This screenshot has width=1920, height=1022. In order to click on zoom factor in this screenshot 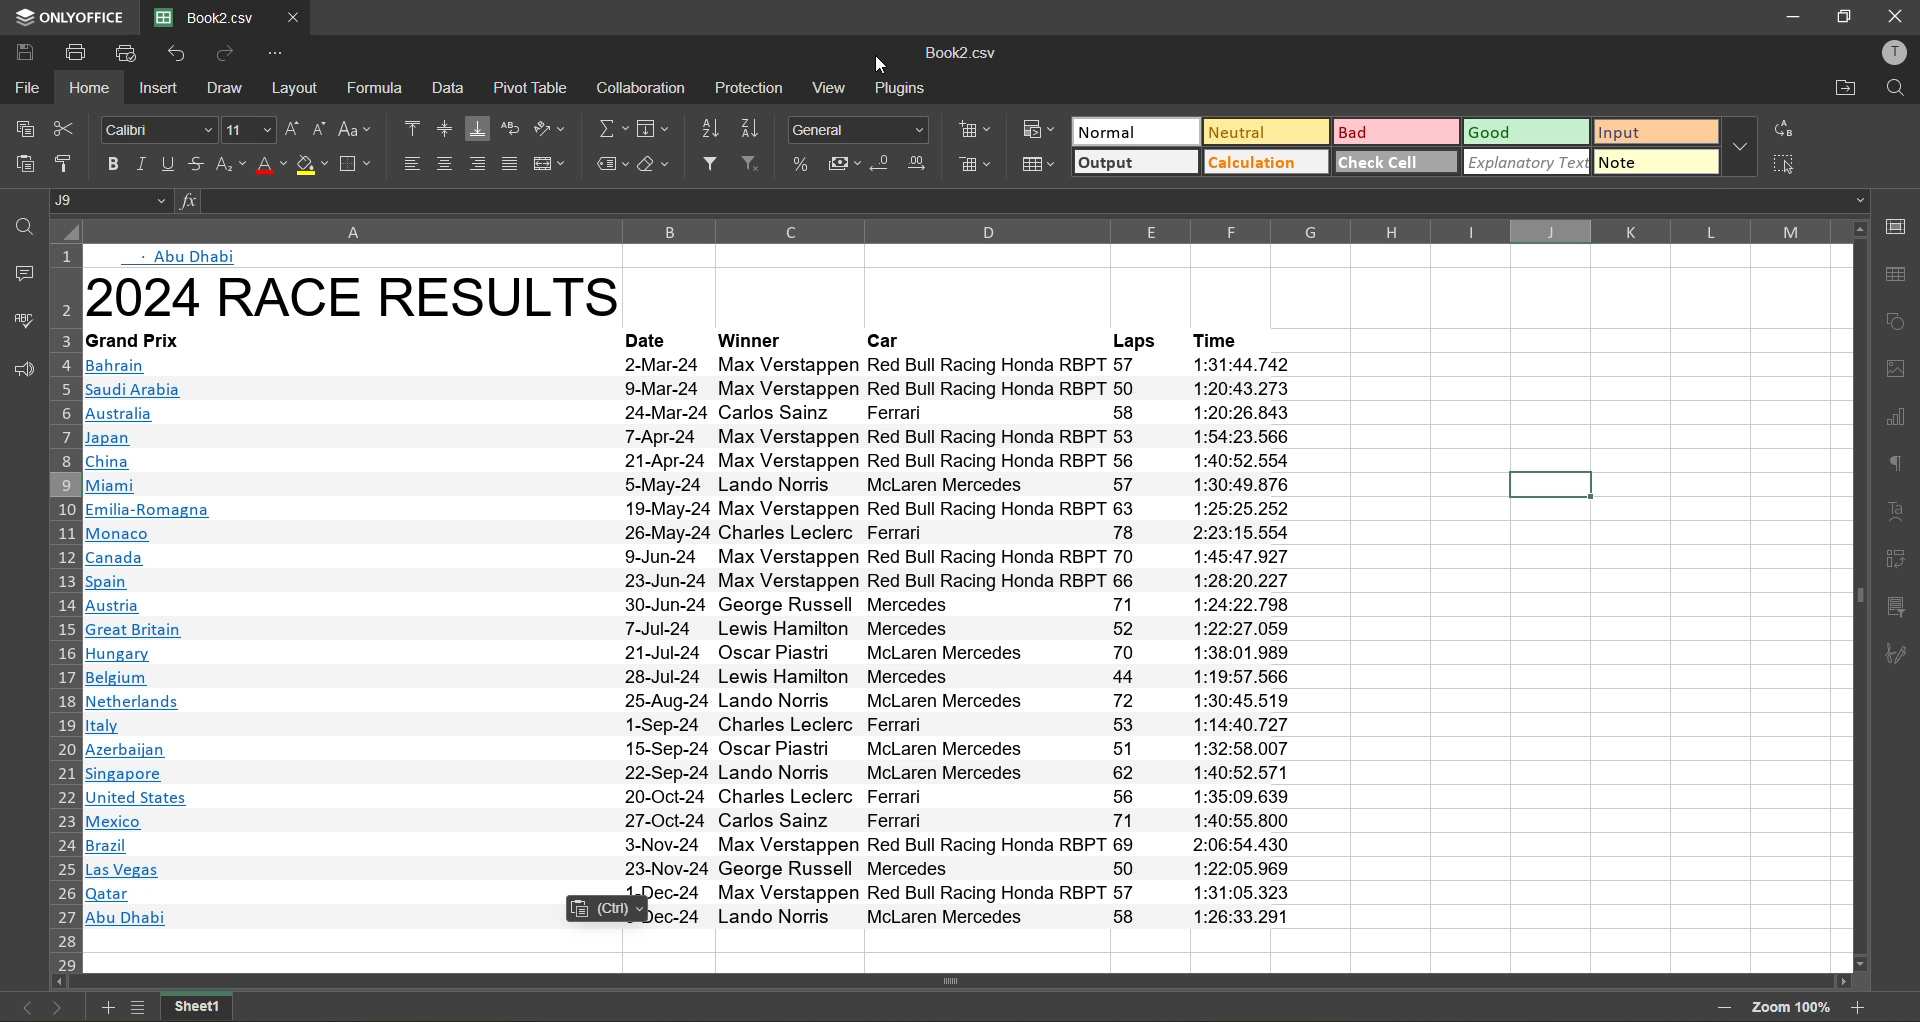, I will do `click(1790, 1006)`.